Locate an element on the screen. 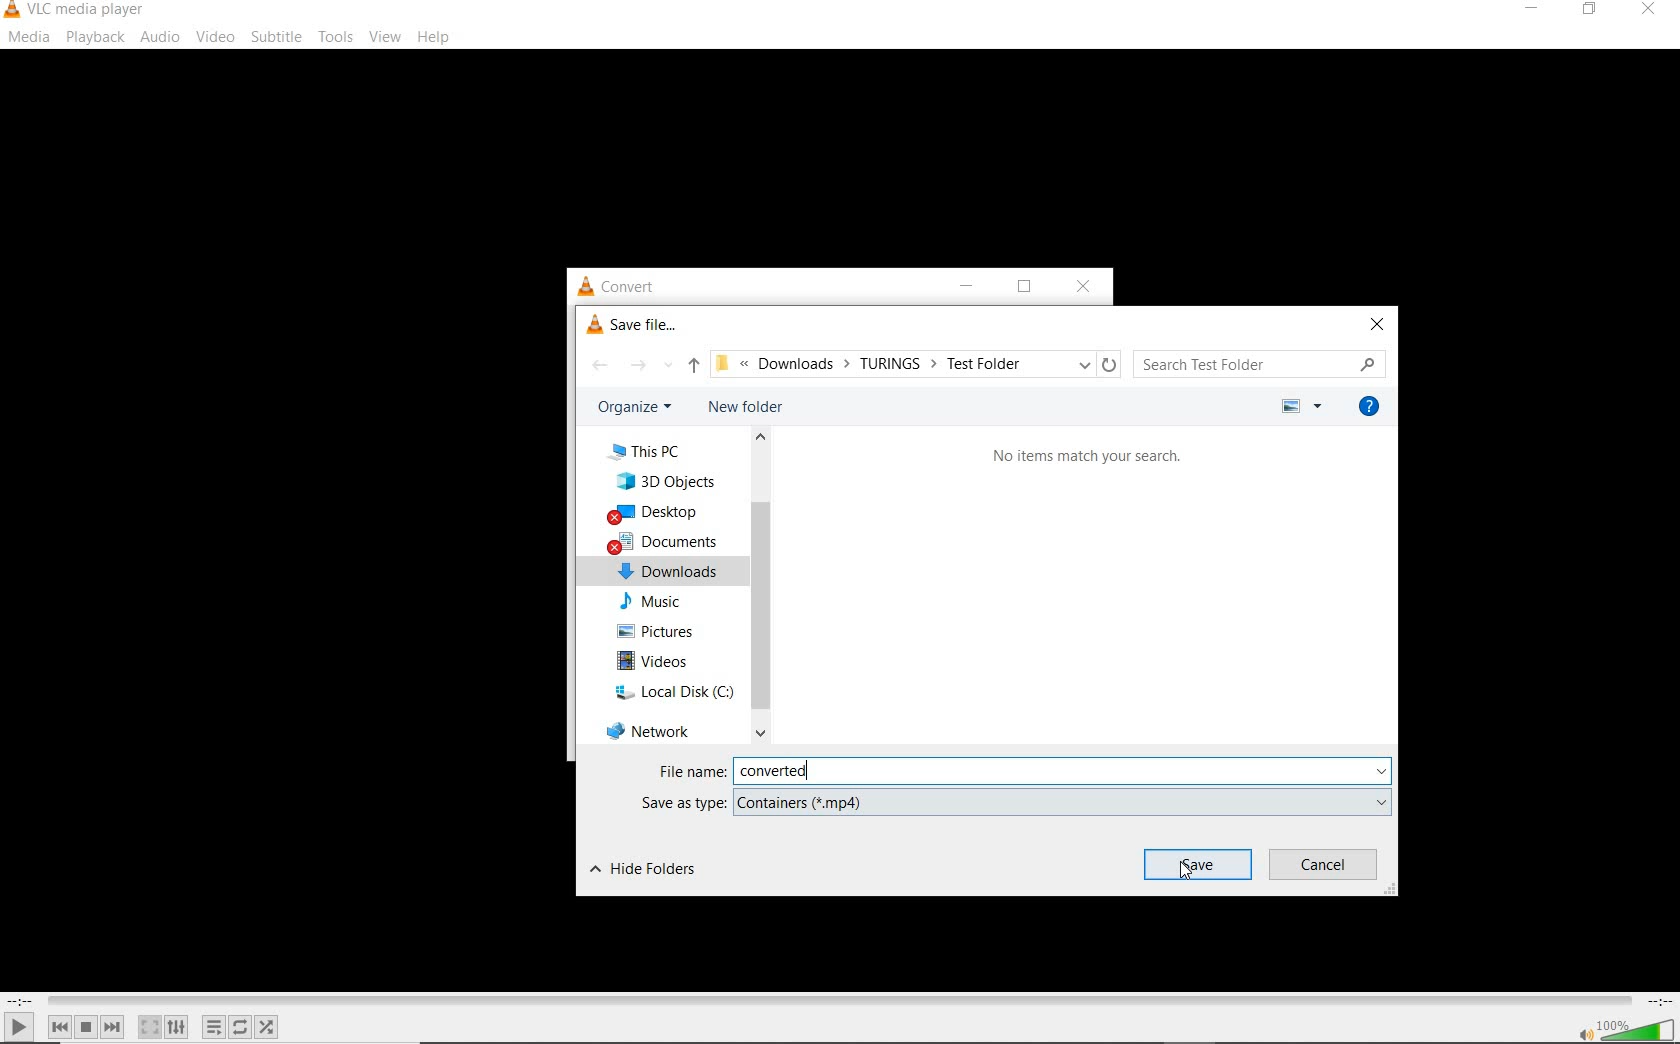 This screenshot has width=1680, height=1044. random is located at coordinates (266, 1027).